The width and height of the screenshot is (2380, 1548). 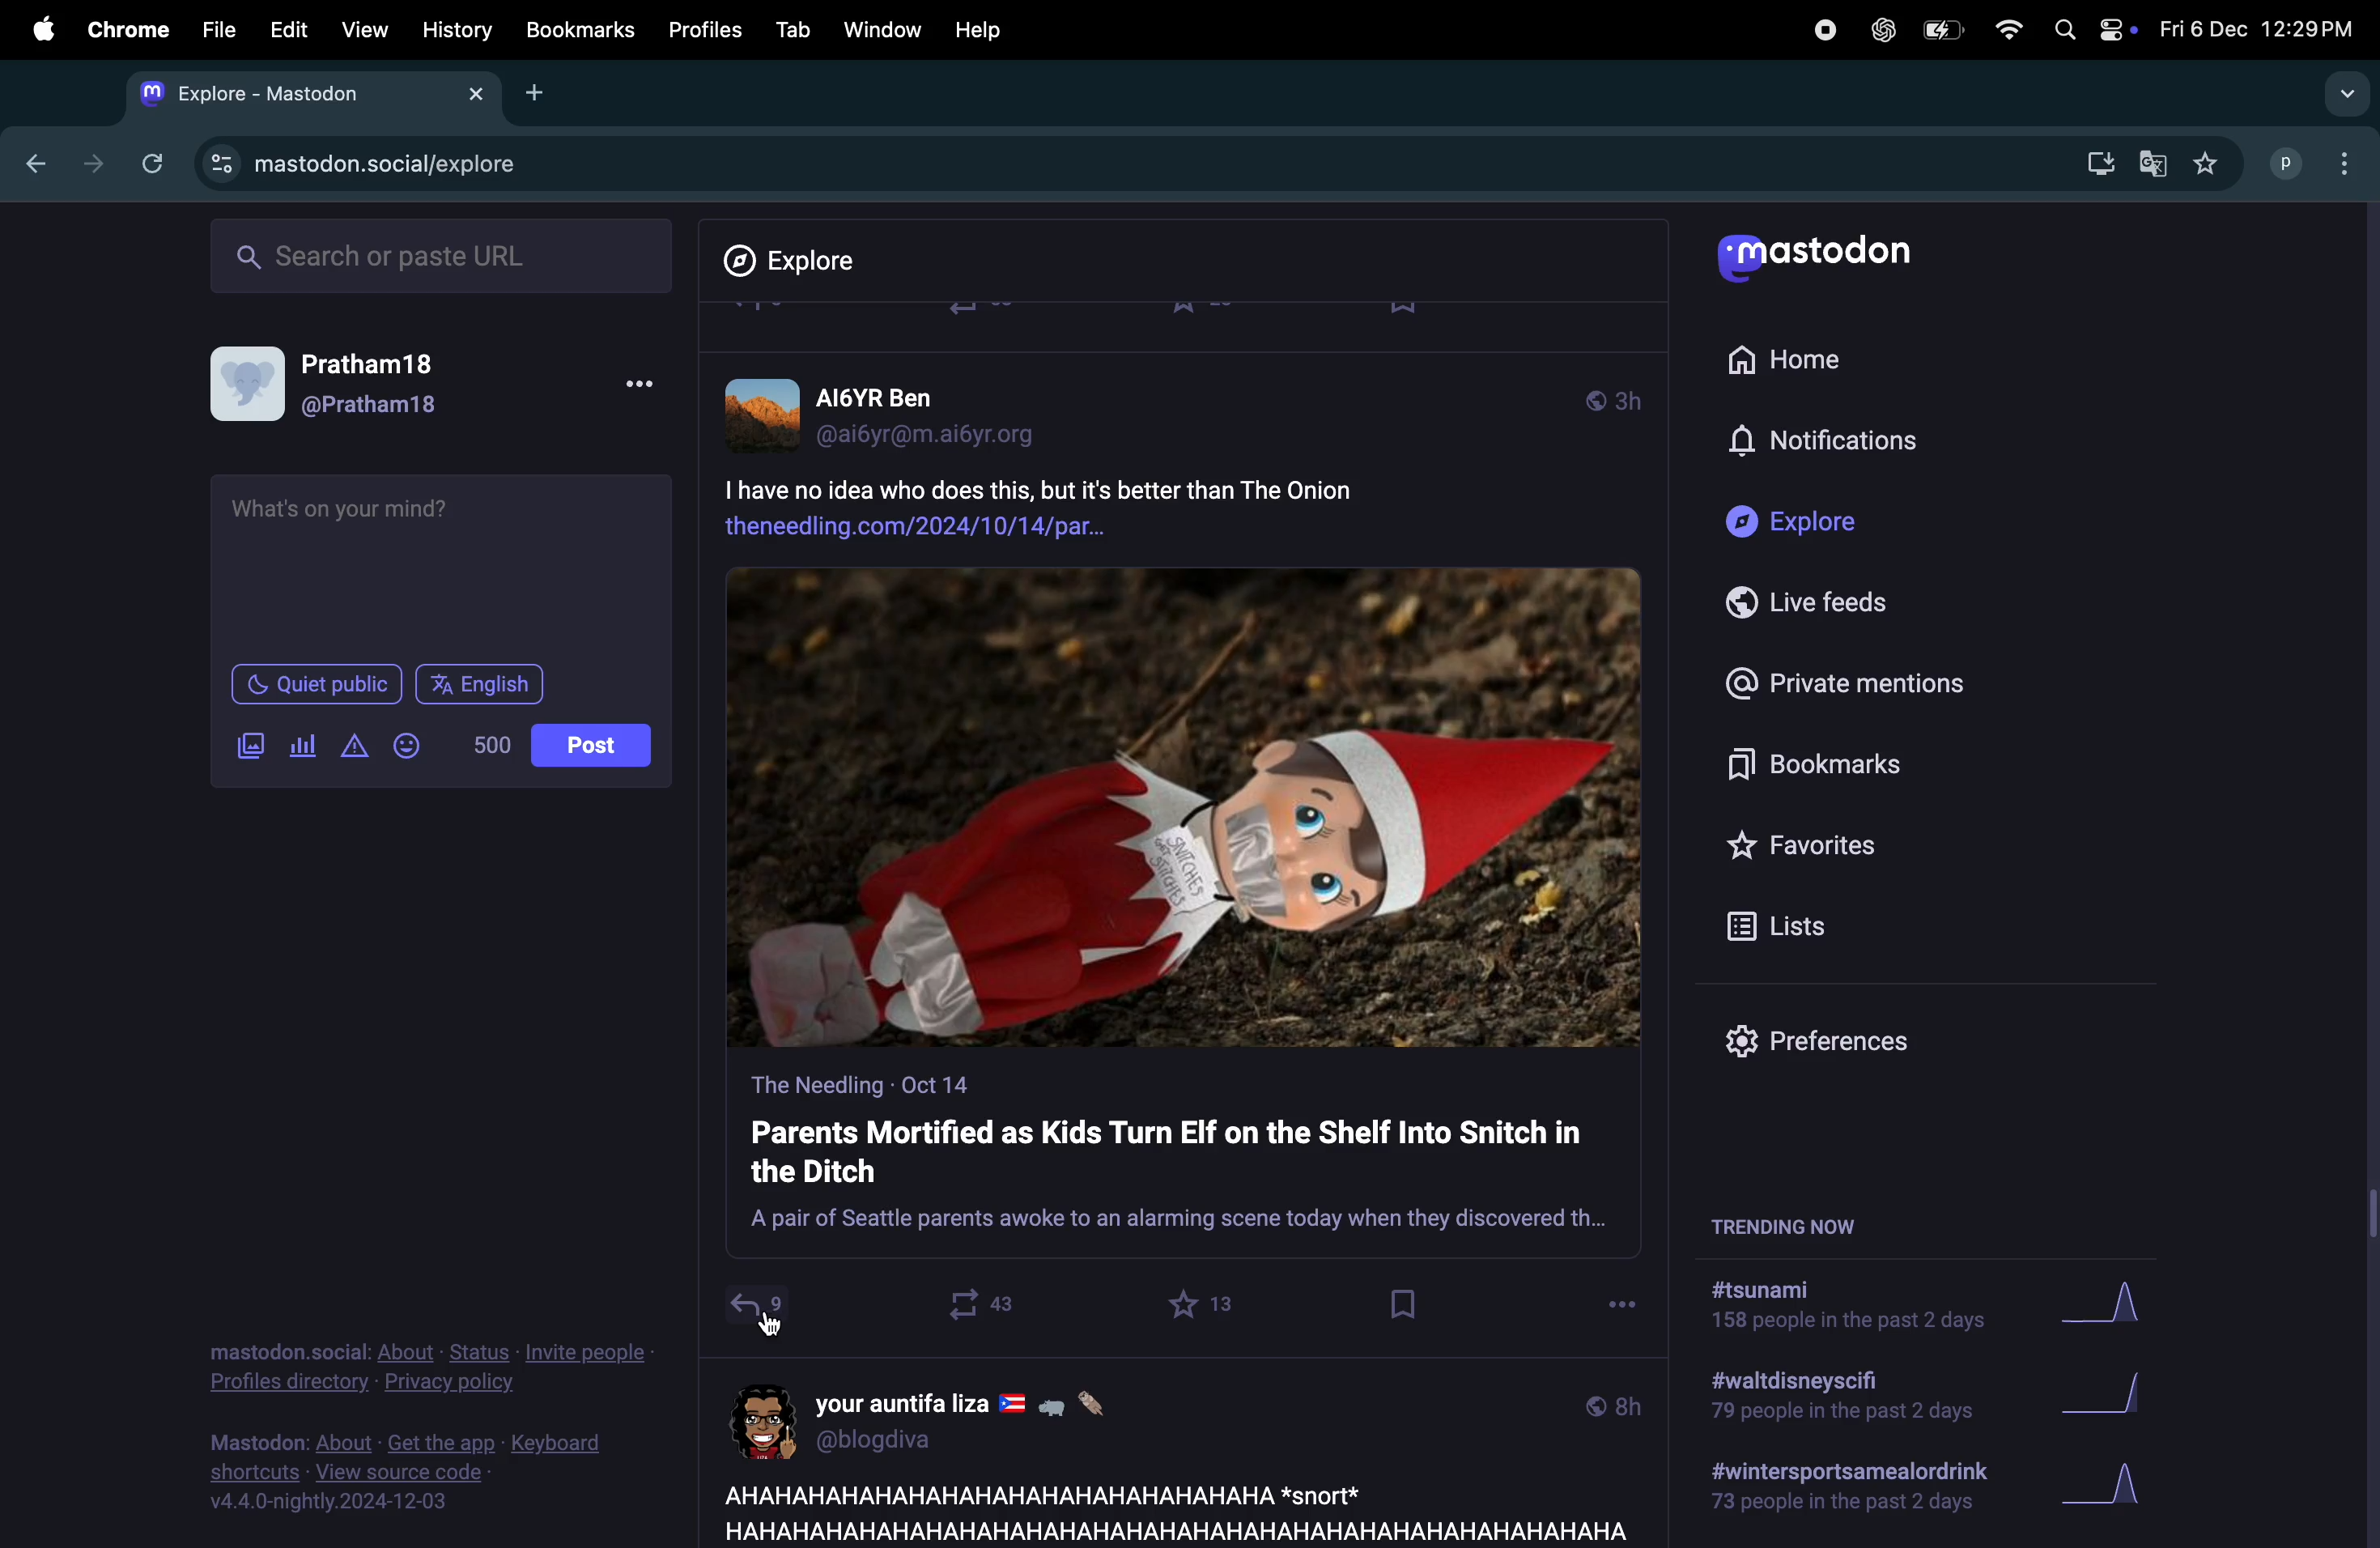 What do you see at coordinates (2007, 29) in the screenshot?
I see `wifi` at bounding box center [2007, 29].